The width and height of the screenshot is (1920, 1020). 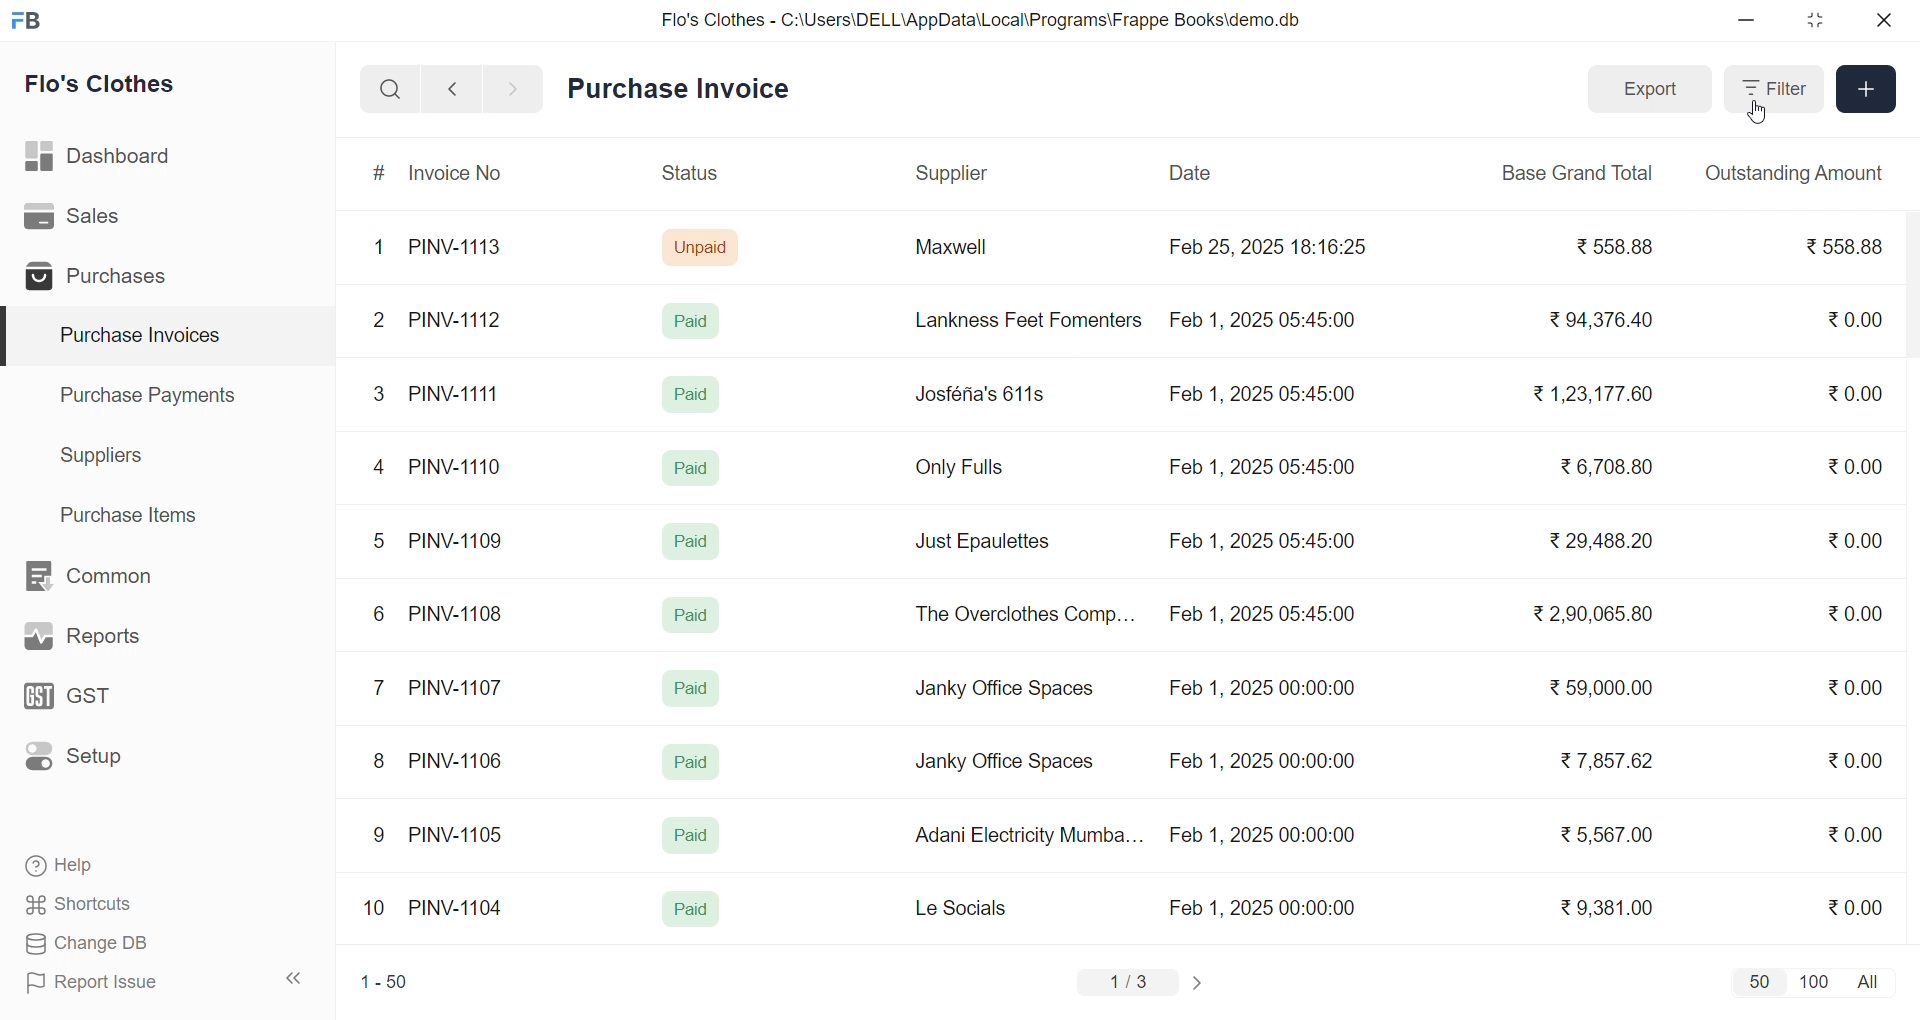 What do you see at coordinates (1793, 173) in the screenshot?
I see `Outstanding Amount` at bounding box center [1793, 173].